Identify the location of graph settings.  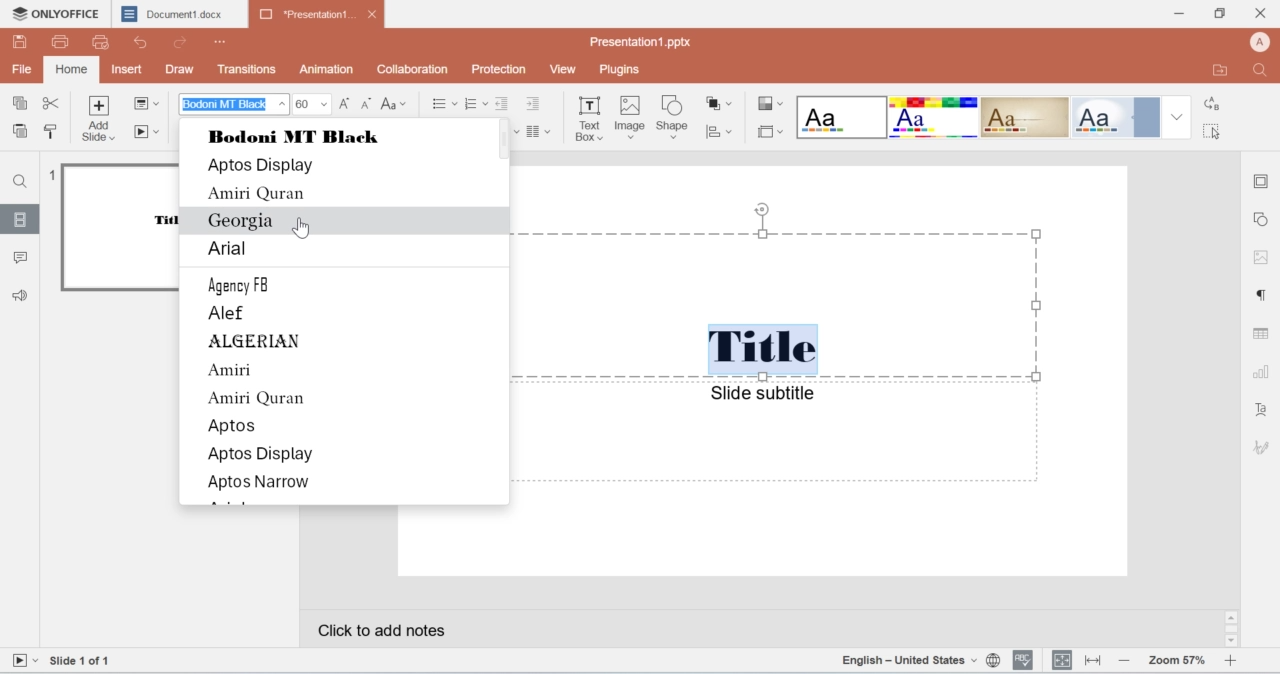
(1259, 375).